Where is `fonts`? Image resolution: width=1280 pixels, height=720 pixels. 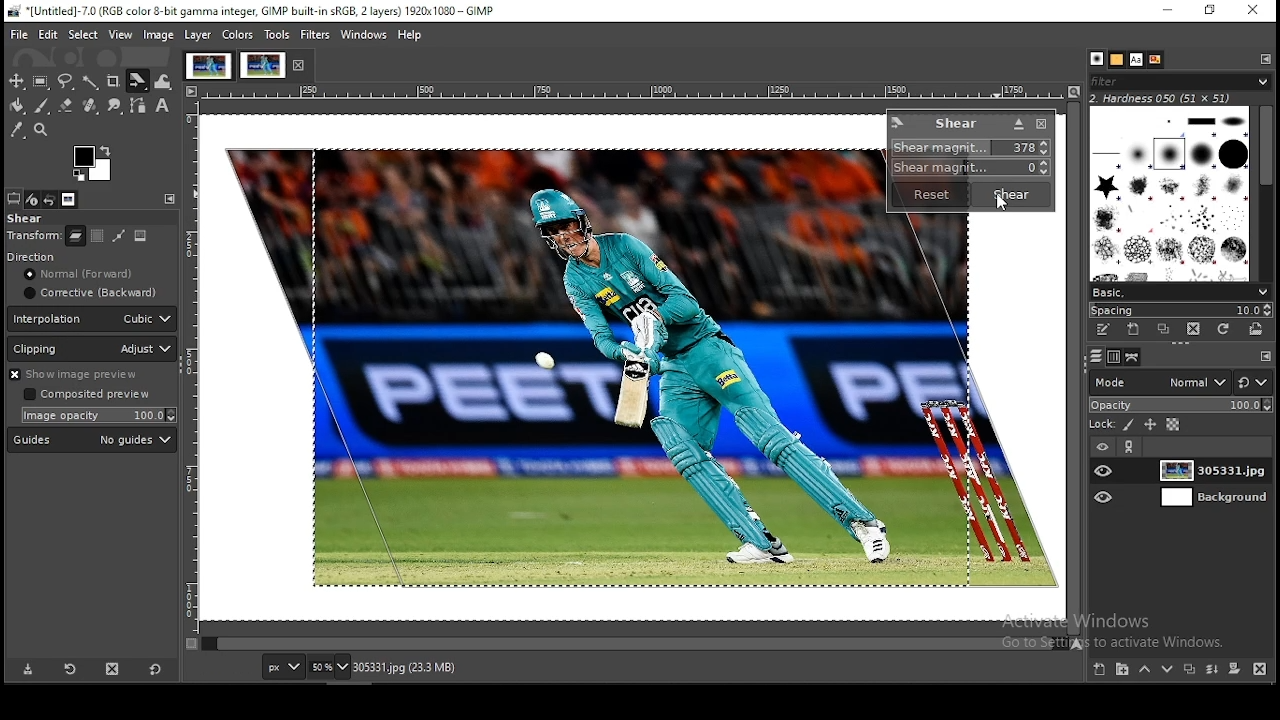 fonts is located at coordinates (1136, 60).